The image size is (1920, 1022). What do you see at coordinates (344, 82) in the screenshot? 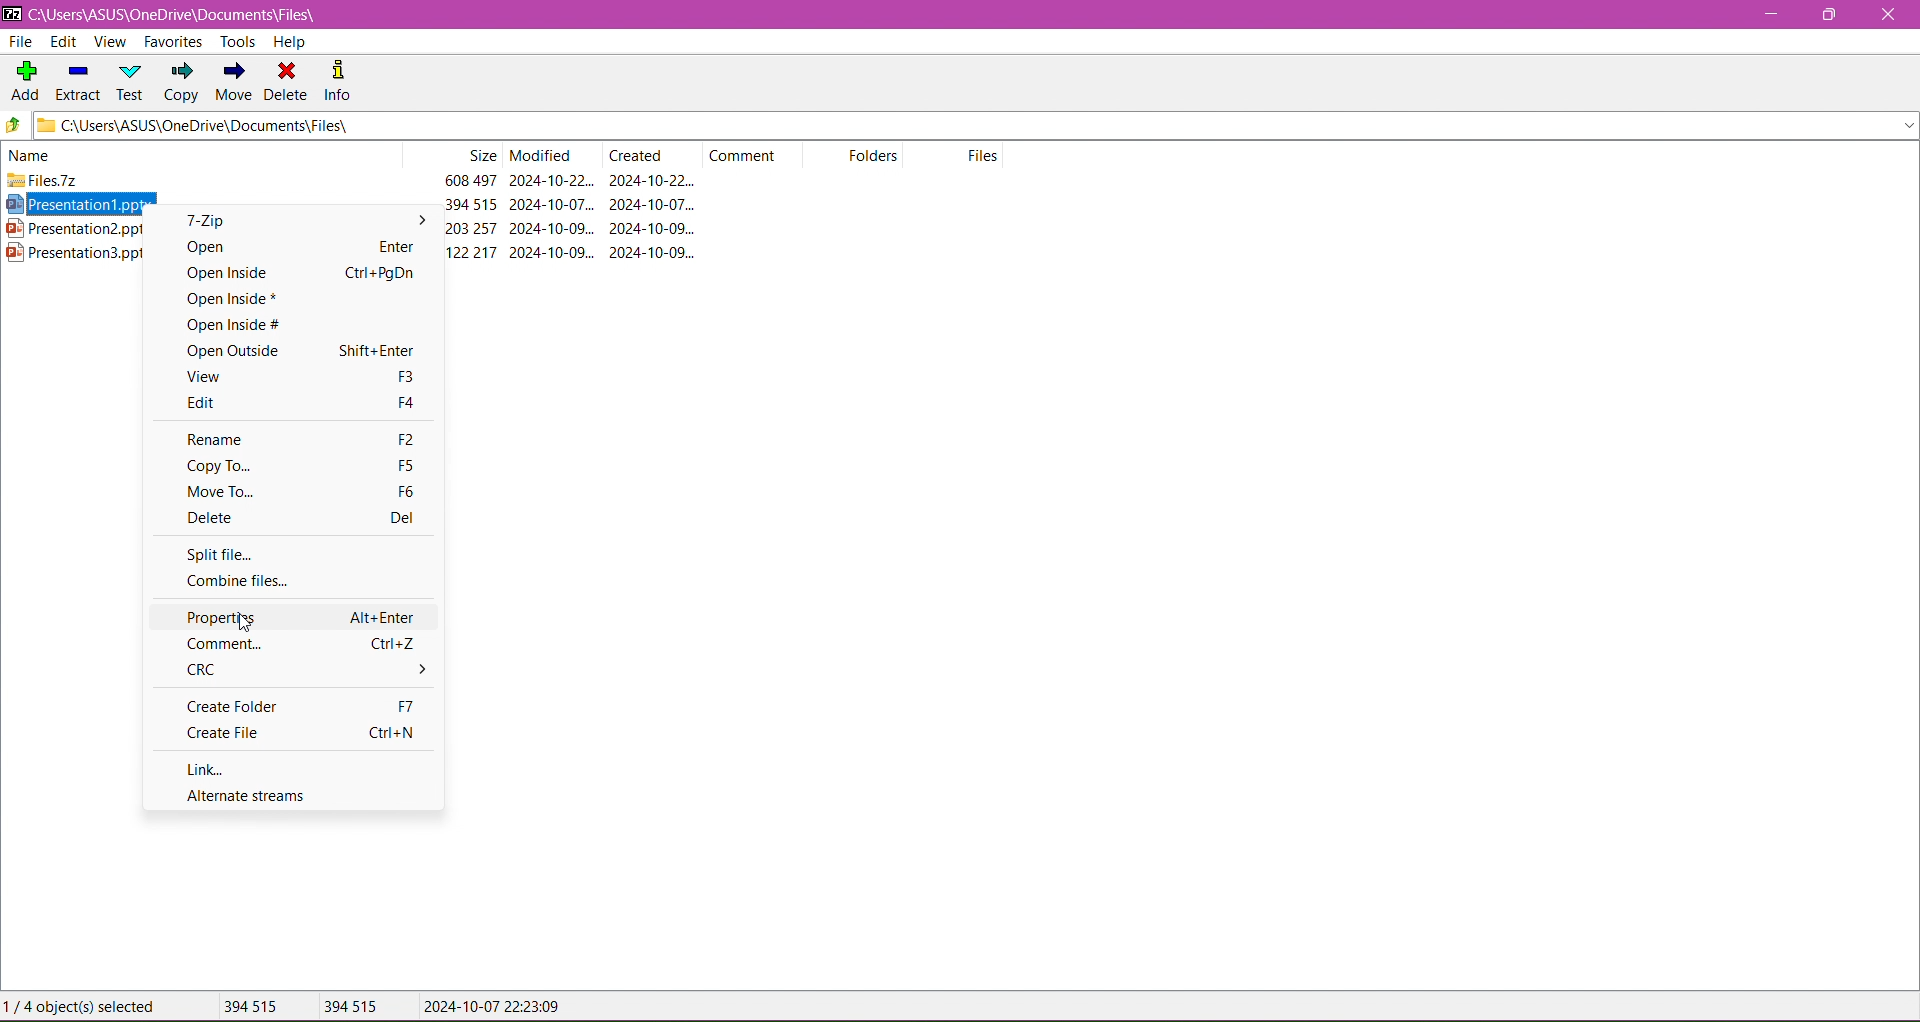
I see `Info` at bounding box center [344, 82].